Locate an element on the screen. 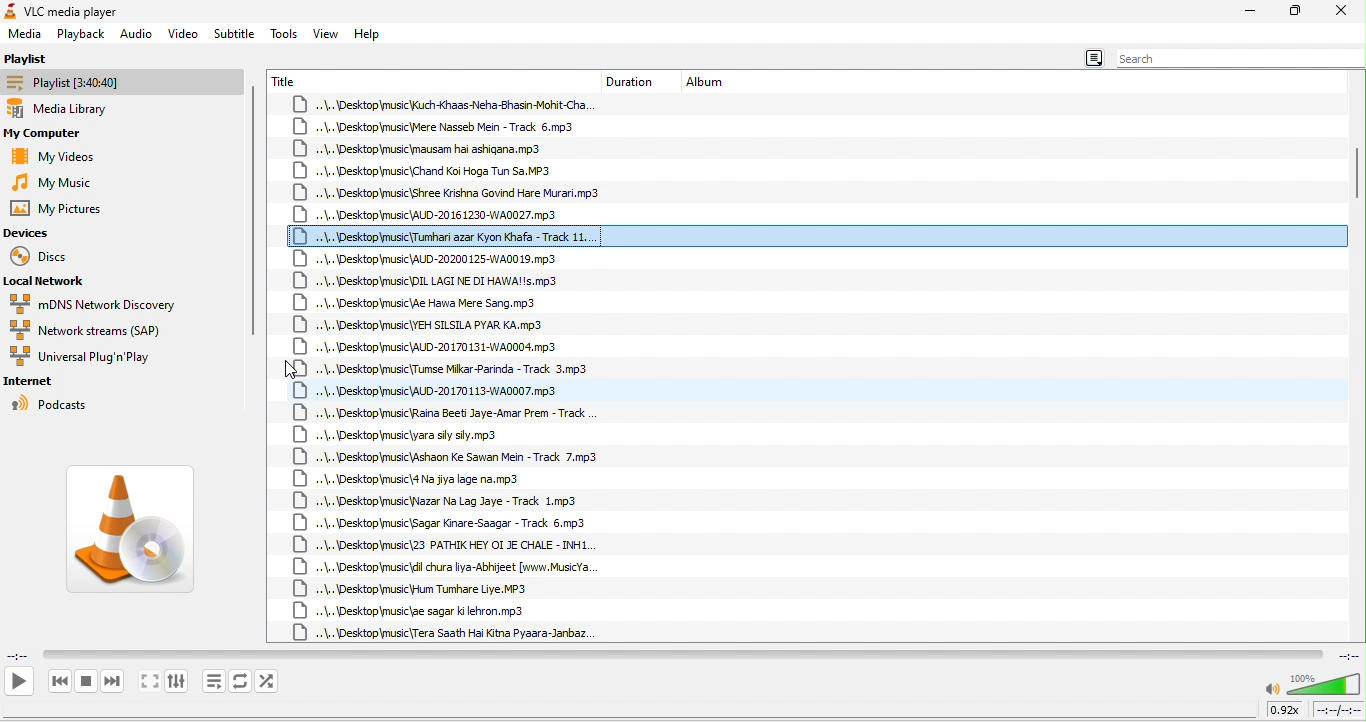 This screenshot has height=722, width=1366. podcasts is located at coordinates (57, 405).